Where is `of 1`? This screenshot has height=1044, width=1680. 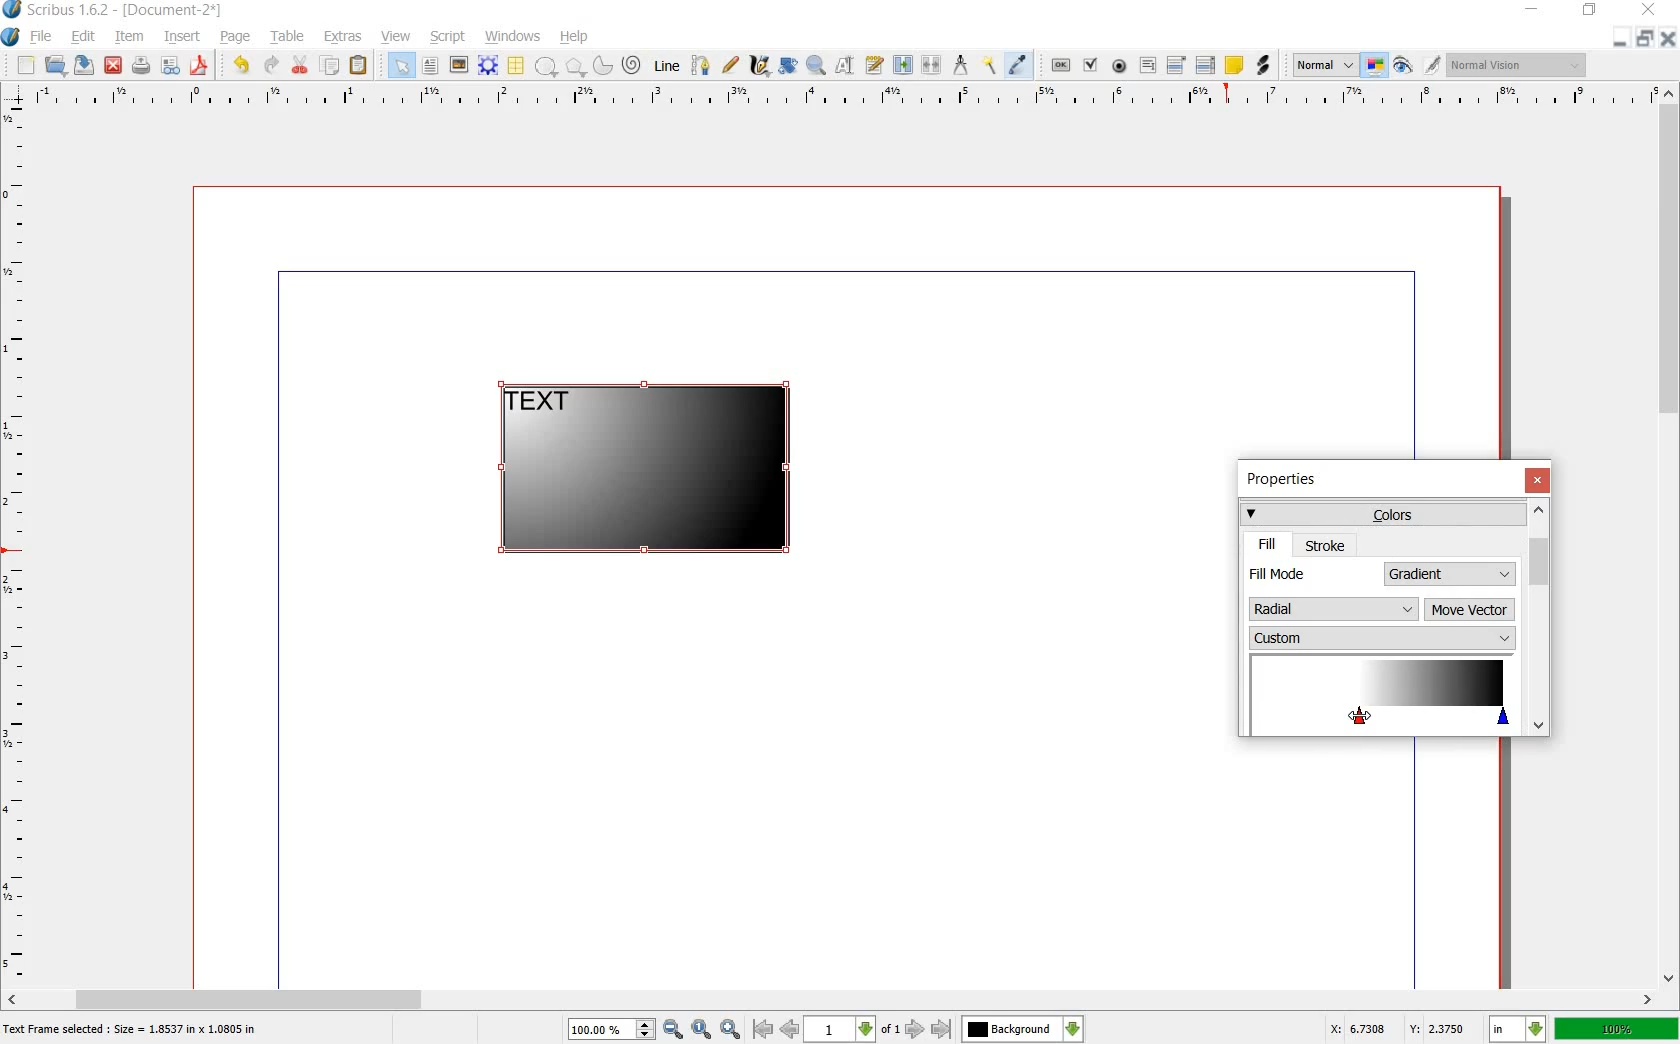
of 1 is located at coordinates (889, 1031).